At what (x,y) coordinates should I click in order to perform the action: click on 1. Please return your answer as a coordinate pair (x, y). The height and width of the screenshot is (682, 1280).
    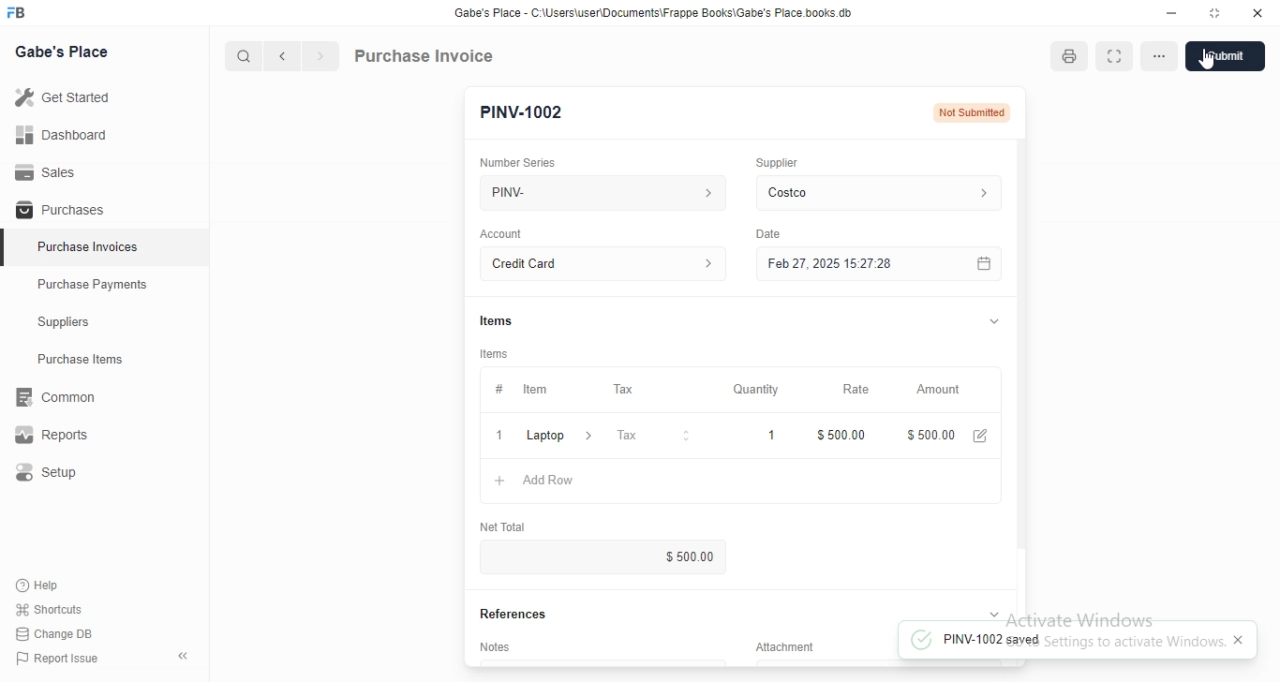
    Looking at the image, I should click on (752, 435).